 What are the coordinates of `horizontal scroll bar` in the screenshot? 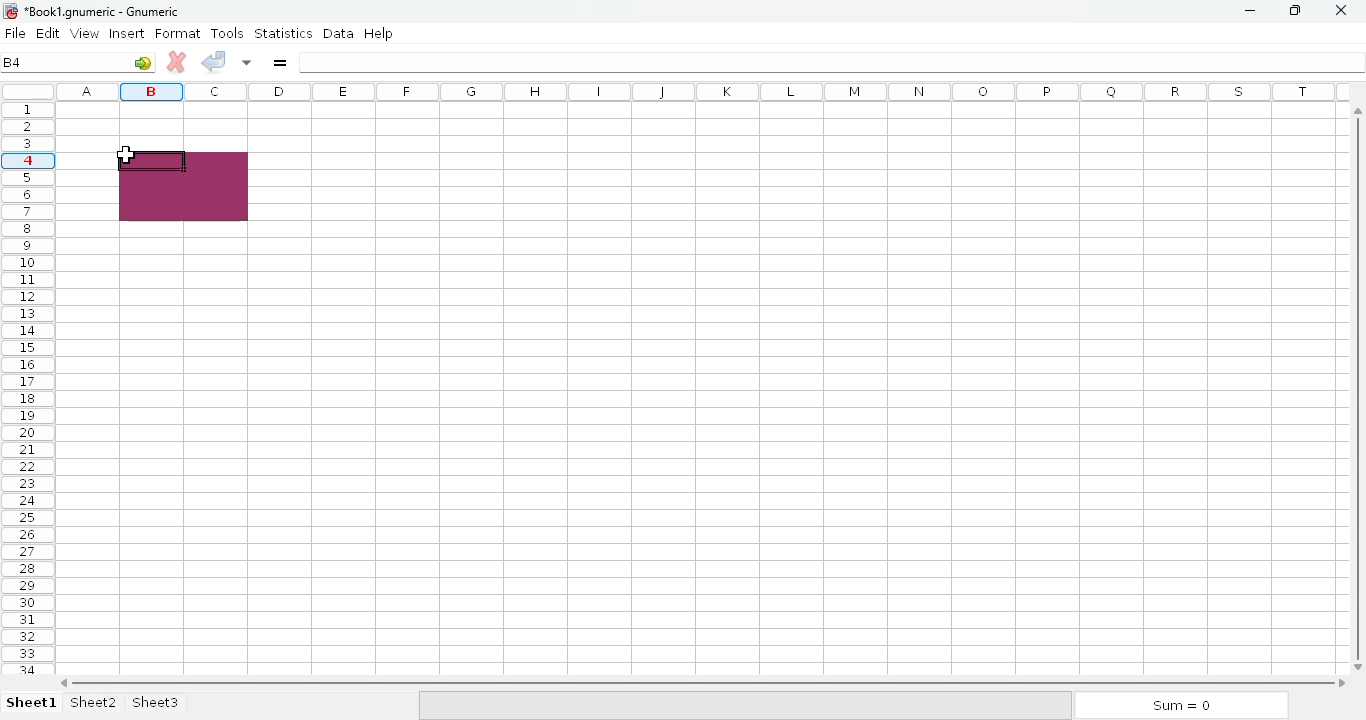 It's located at (705, 682).